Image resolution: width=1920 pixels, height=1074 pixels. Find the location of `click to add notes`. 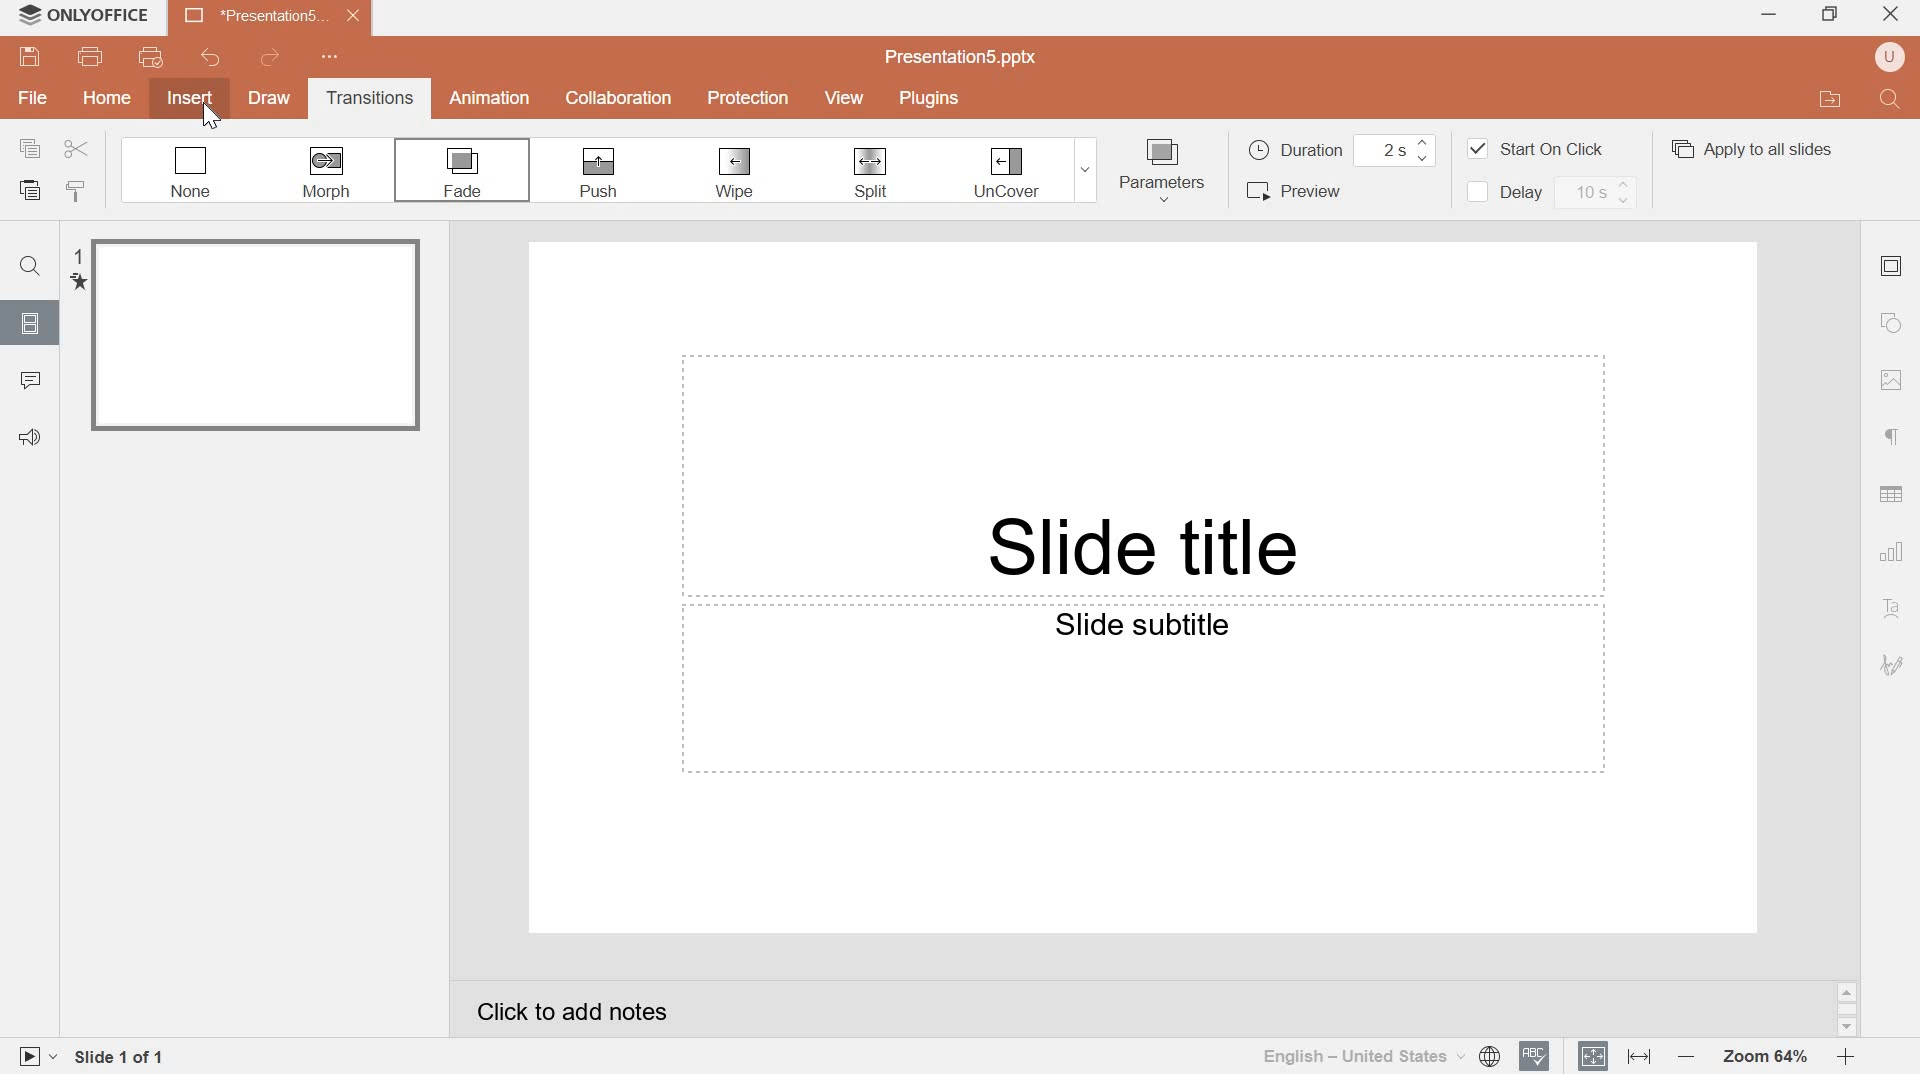

click to add notes is located at coordinates (574, 1012).